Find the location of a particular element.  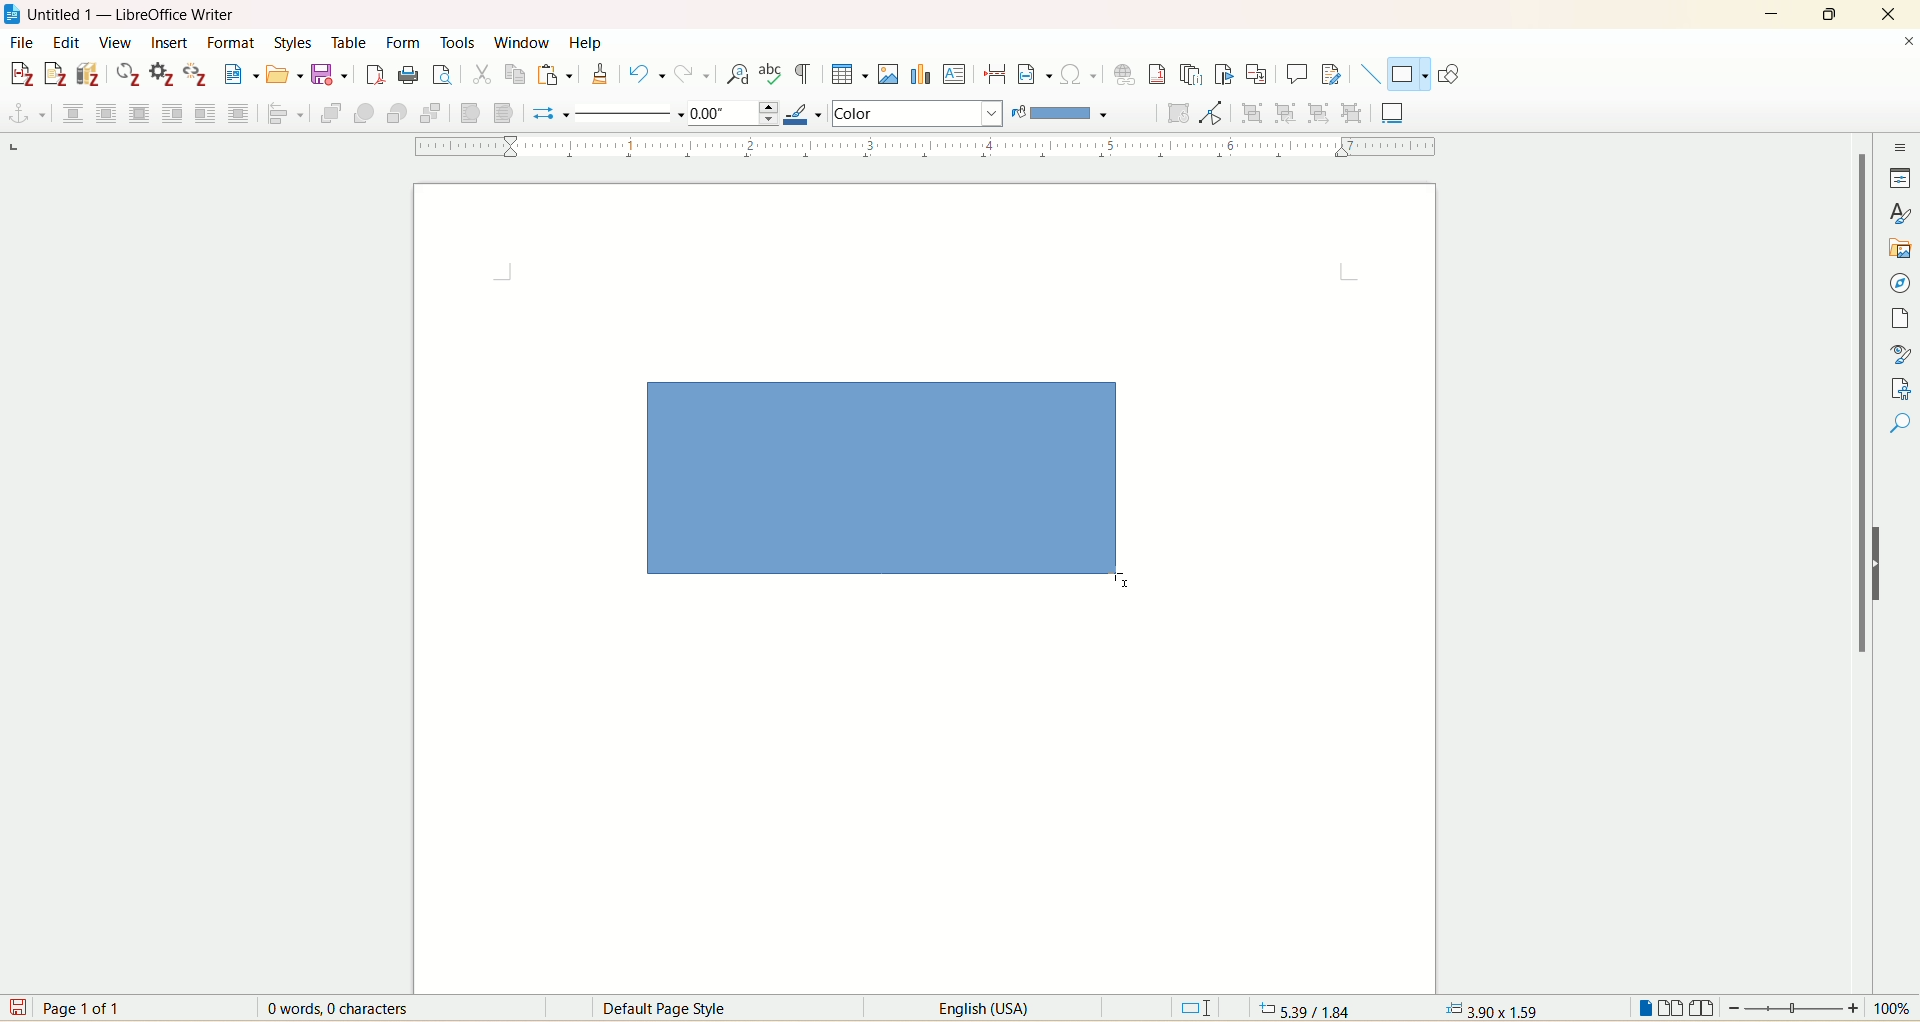

insert symbol is located at coordinates (1078, 74).